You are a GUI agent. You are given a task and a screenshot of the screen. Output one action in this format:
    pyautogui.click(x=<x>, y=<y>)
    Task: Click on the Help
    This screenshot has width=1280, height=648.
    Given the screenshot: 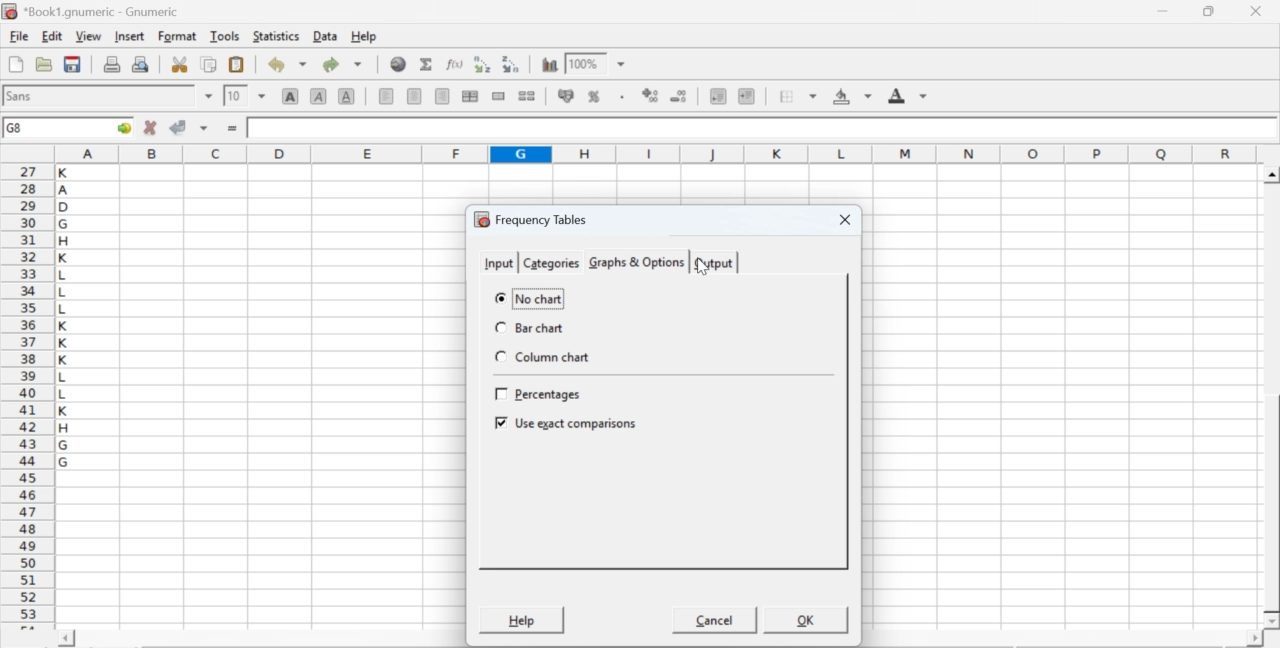 What is the action you would take?
    pyautogui.click(x=520, y=620)
    